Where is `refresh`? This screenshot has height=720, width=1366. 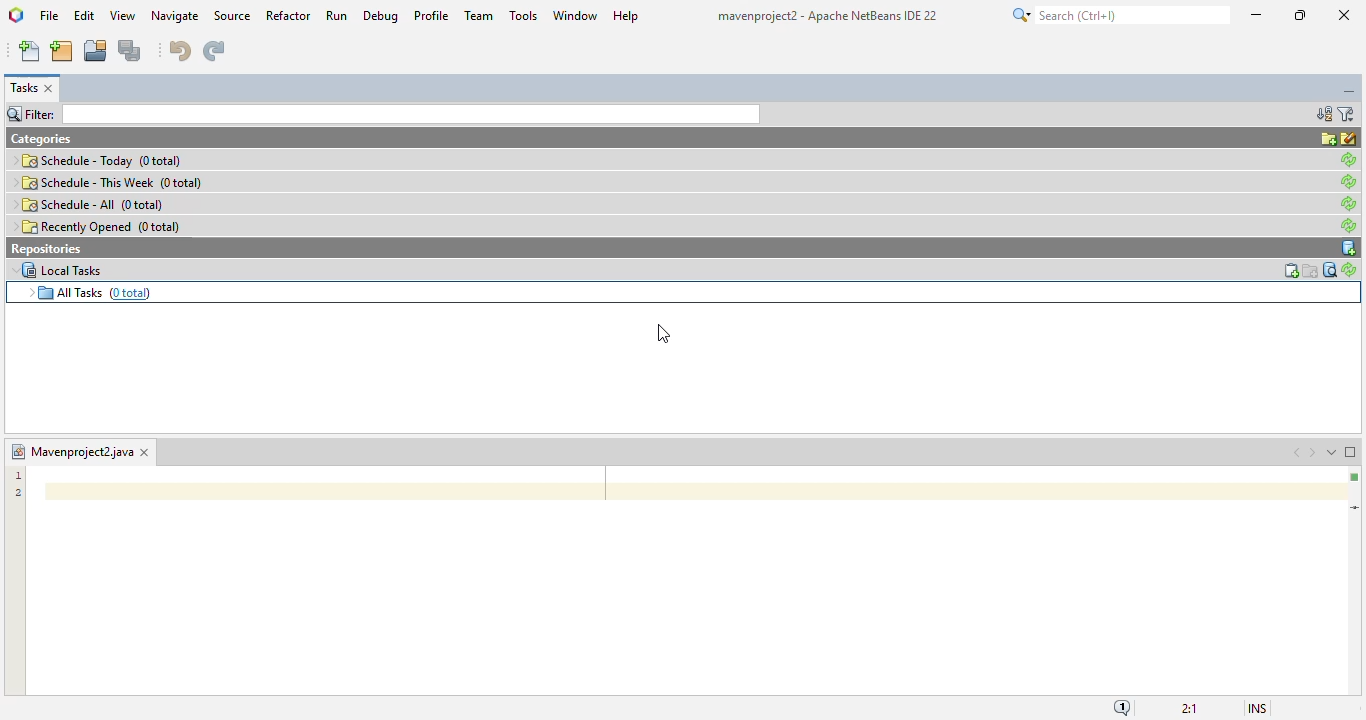
refresh is located at coordinates (1350, 182).